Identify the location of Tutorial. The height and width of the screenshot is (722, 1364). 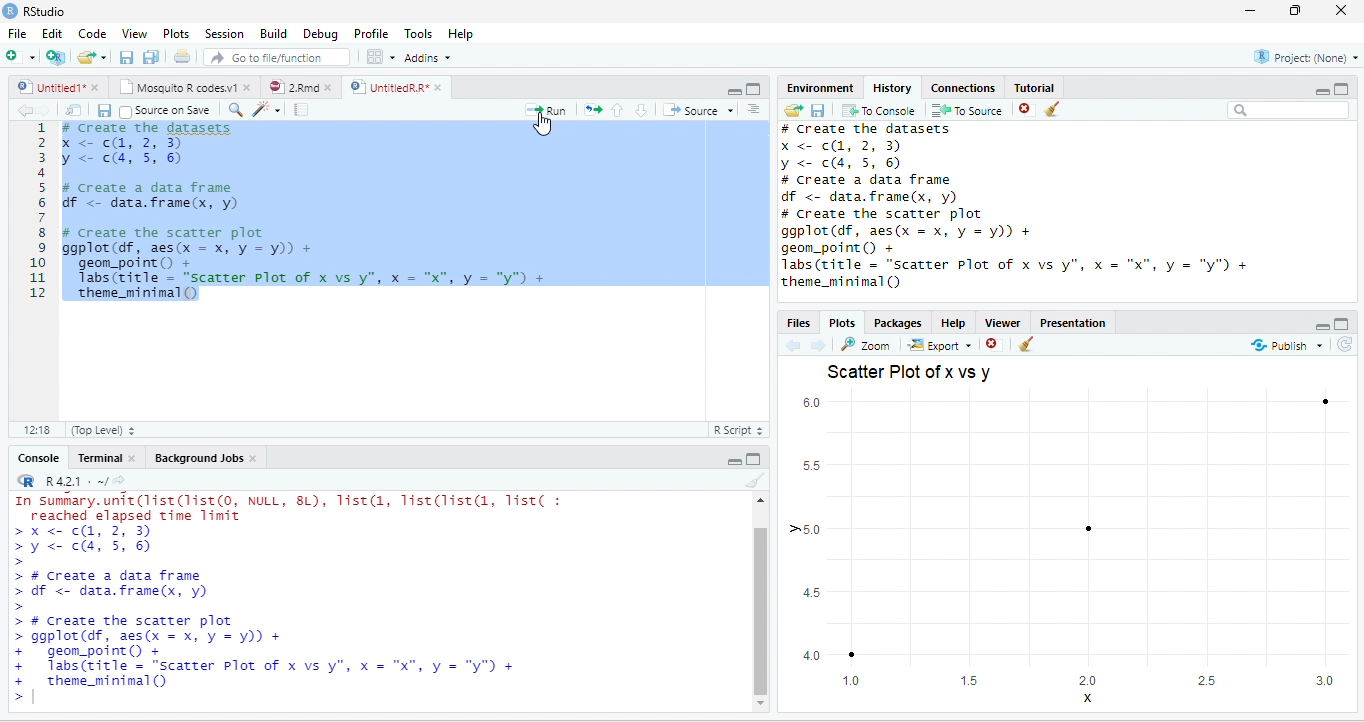
(1035, 86).